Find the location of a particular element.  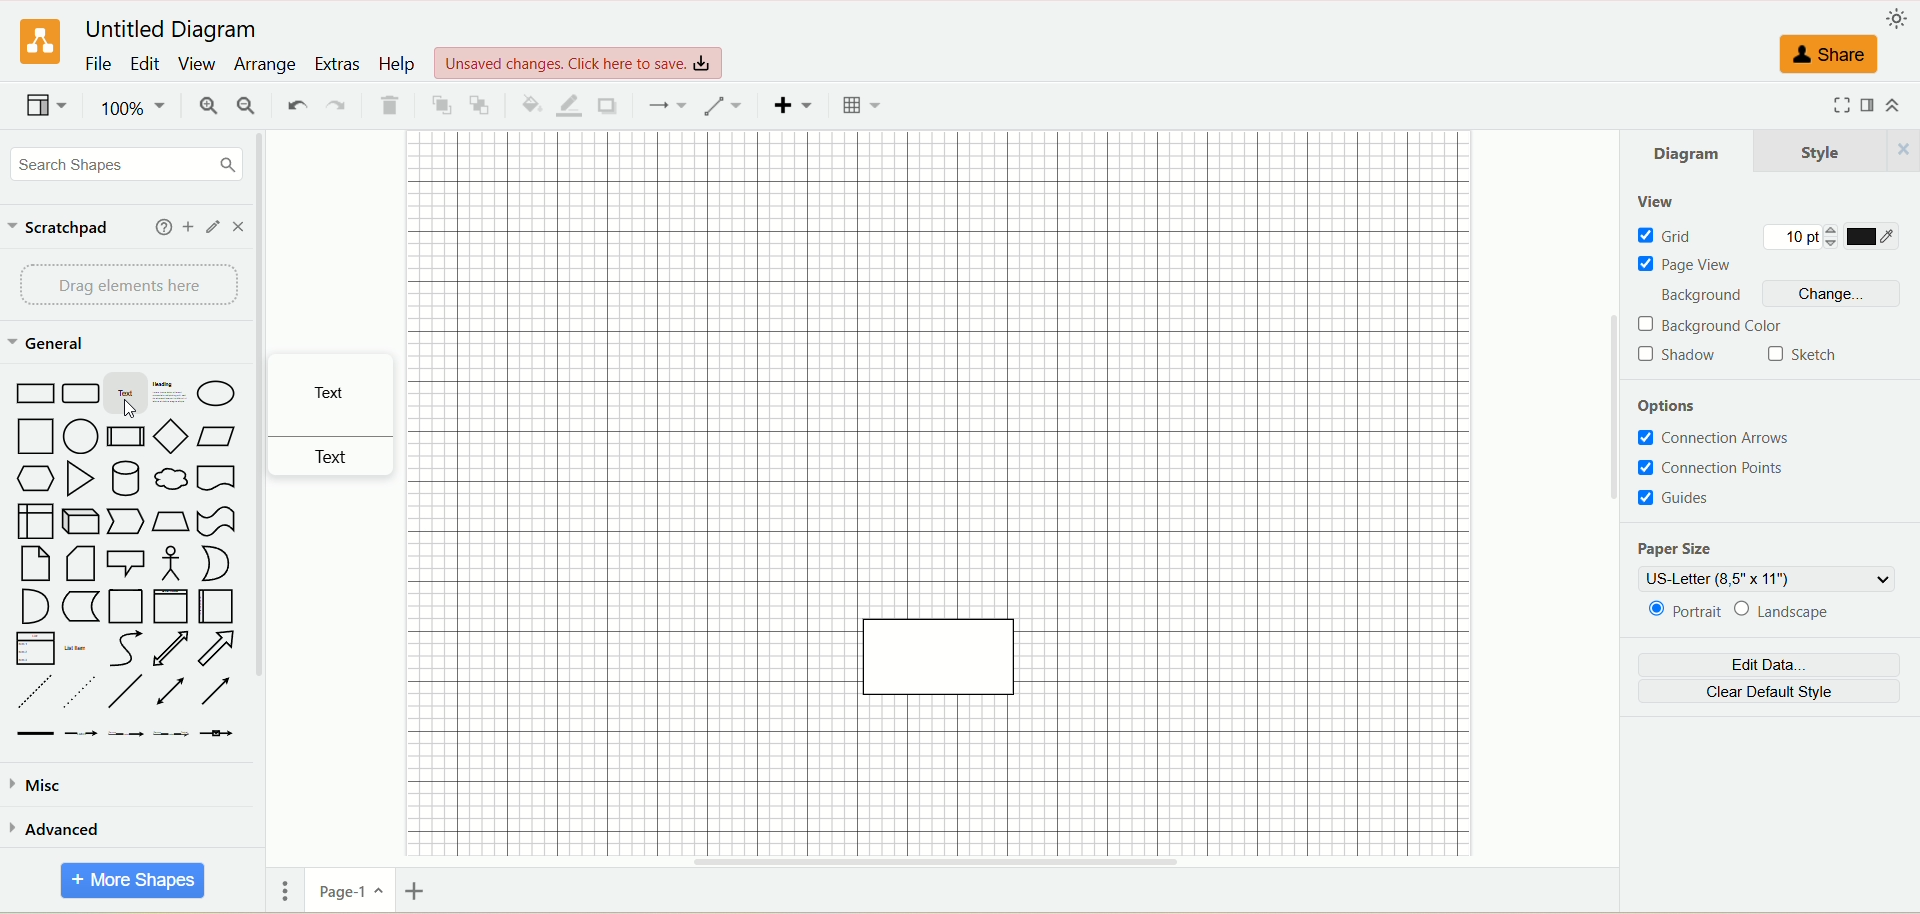

color is located at coordinates (1875, 235).